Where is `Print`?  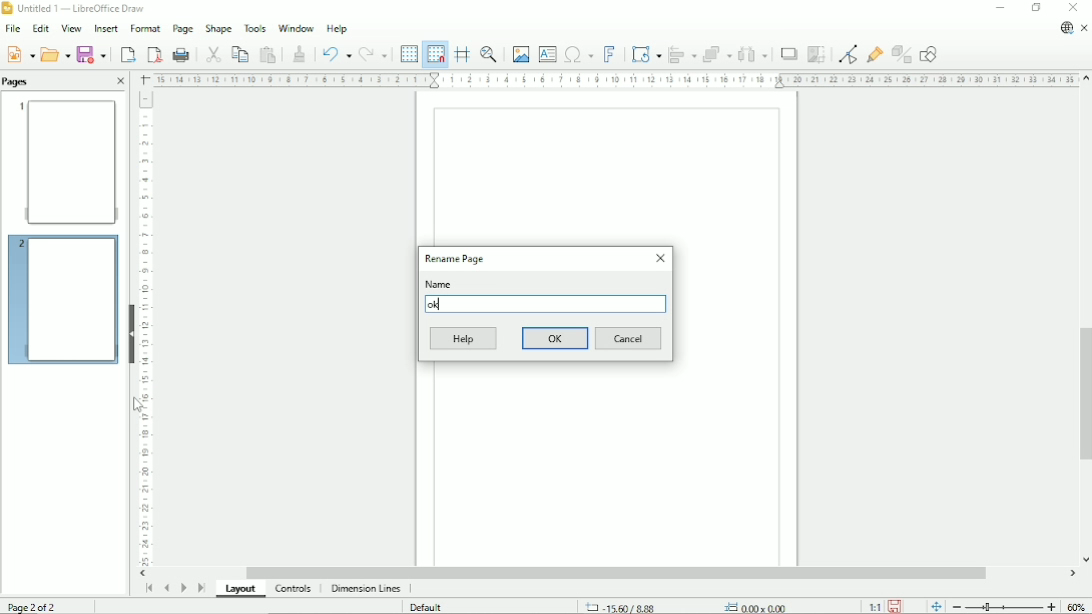
Print is located at coordinates (182, 55).